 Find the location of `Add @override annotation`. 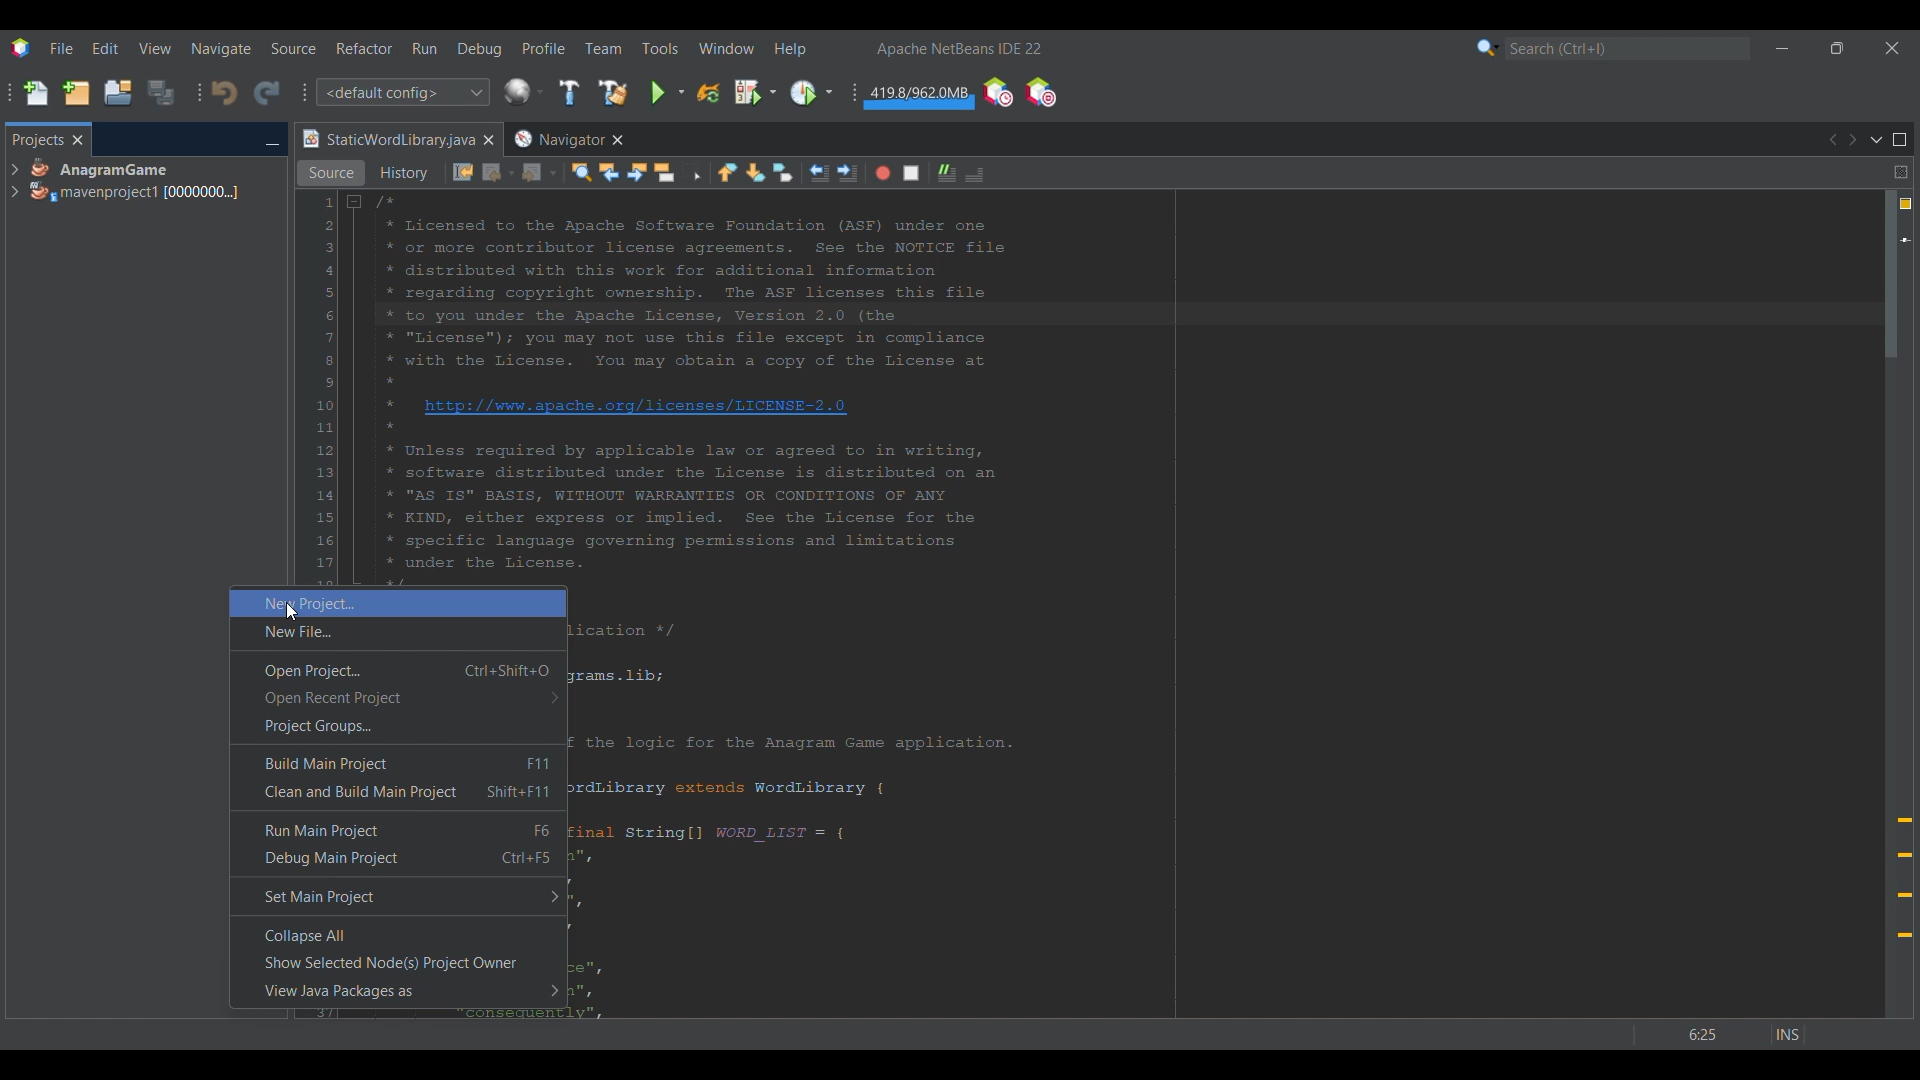

Add @override annotation is located at coordinates (1905, 878).